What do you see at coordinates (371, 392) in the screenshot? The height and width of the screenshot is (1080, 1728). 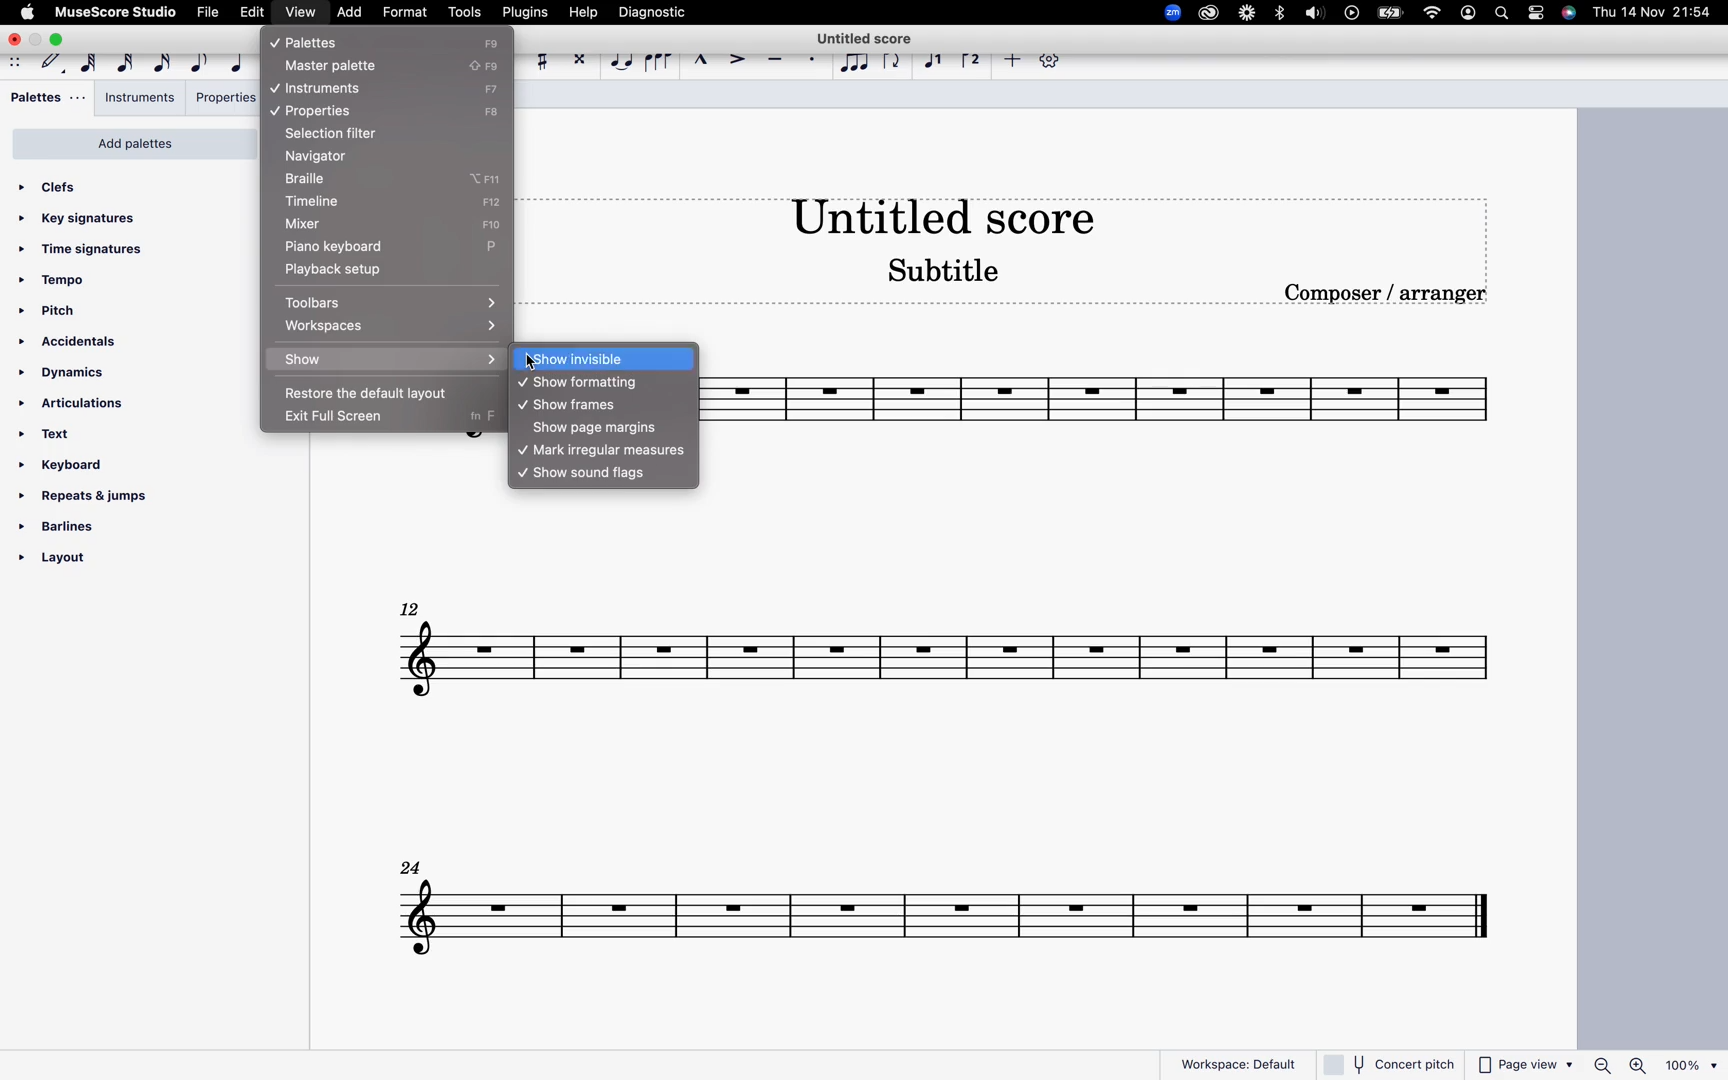 I see `restore the default layout` at bounding box center [371, 392].